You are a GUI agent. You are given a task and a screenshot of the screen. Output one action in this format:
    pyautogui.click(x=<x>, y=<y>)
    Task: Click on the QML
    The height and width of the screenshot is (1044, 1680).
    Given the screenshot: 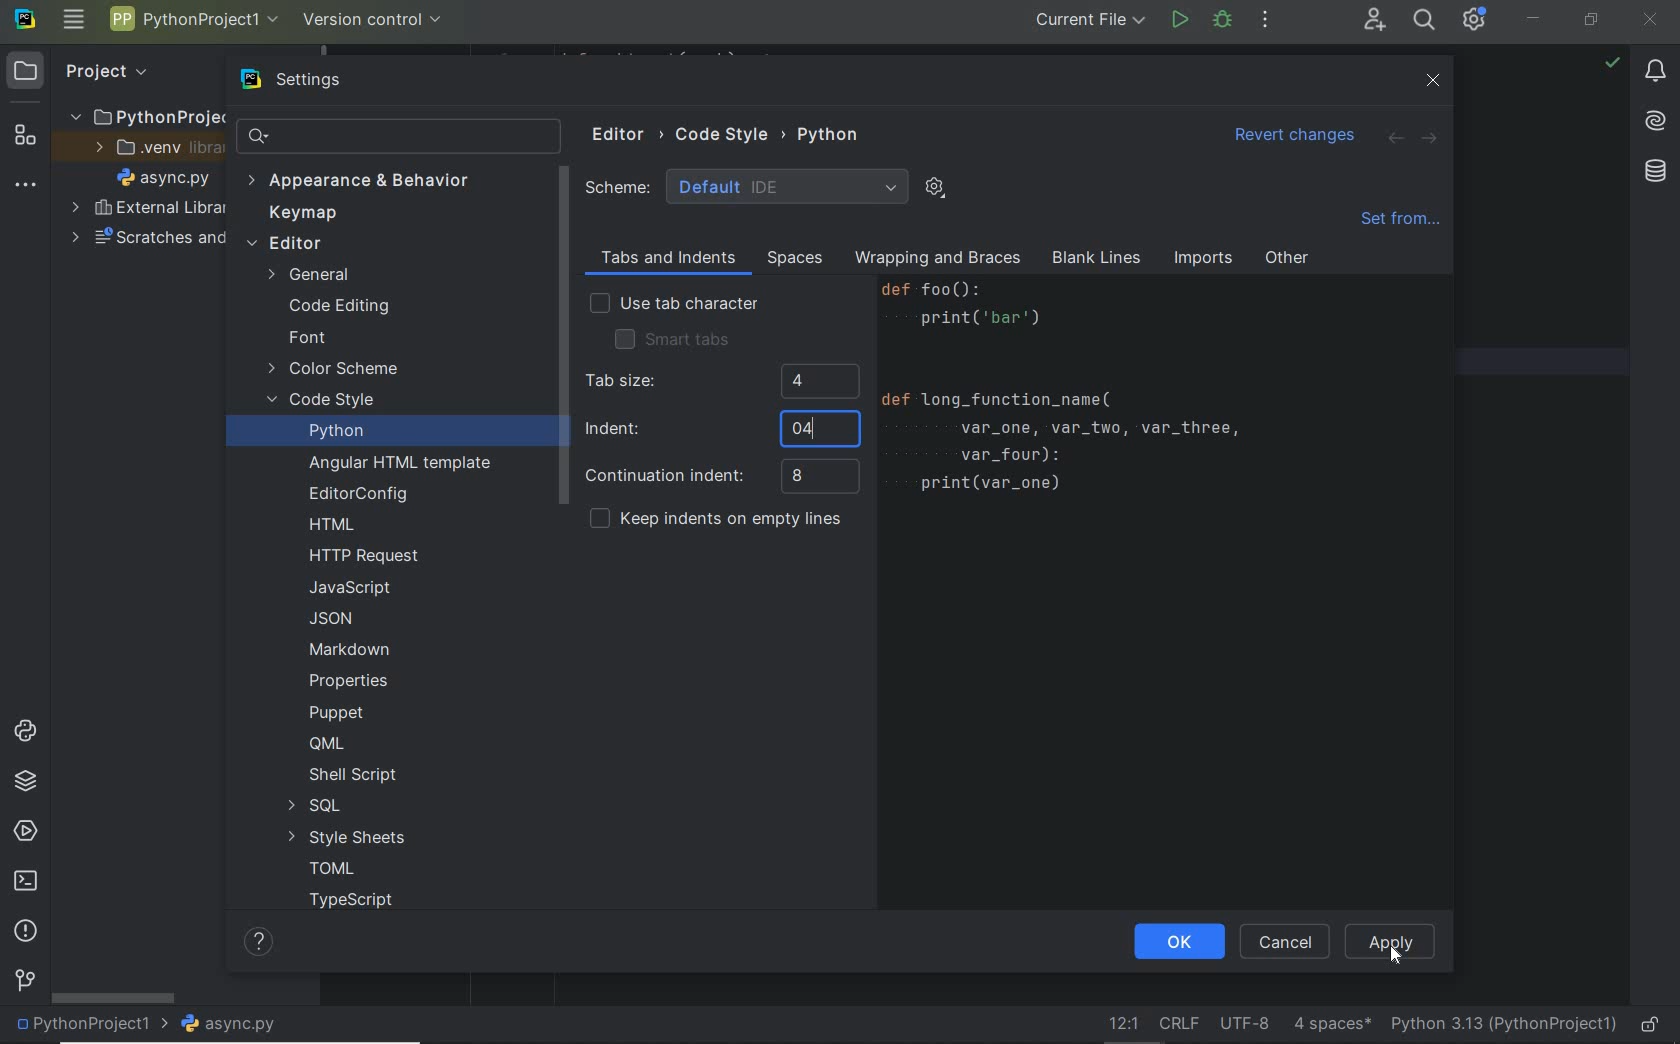 What is the action you would take?
    pyautogui.click(x=325, y=743)
    